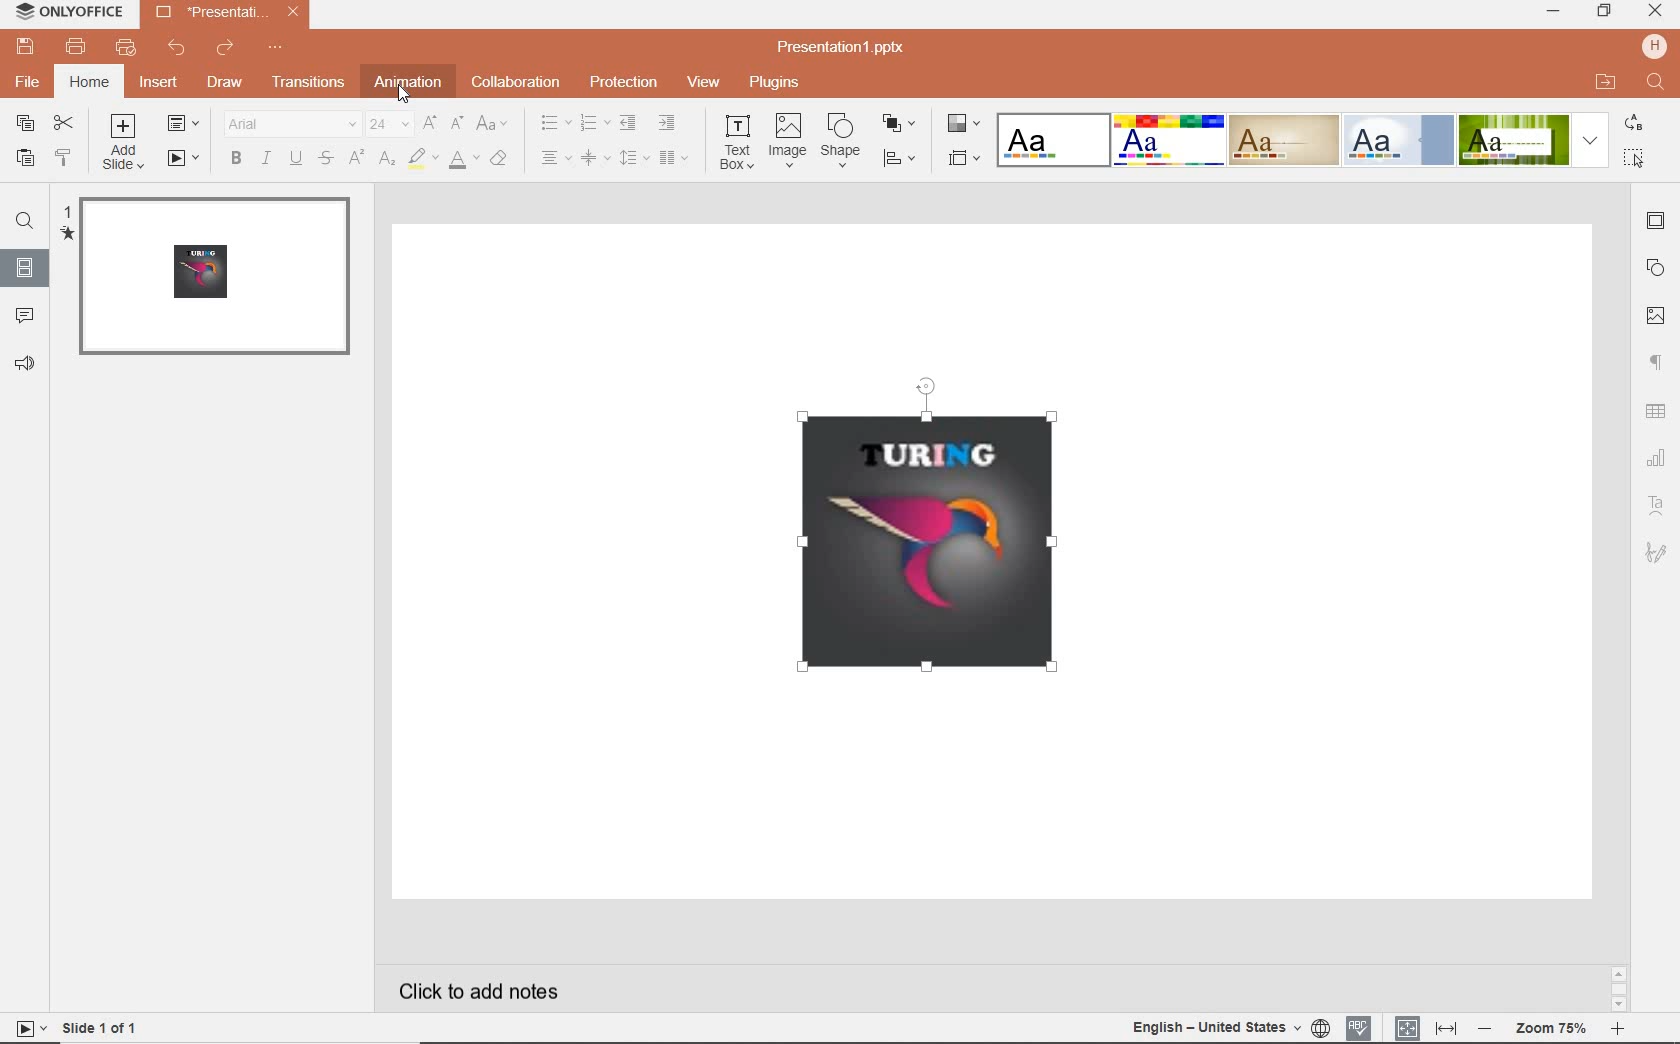 The height and width of the screenshot is (1044, 1680). I want to click on set document language, so click(1322, 1027).